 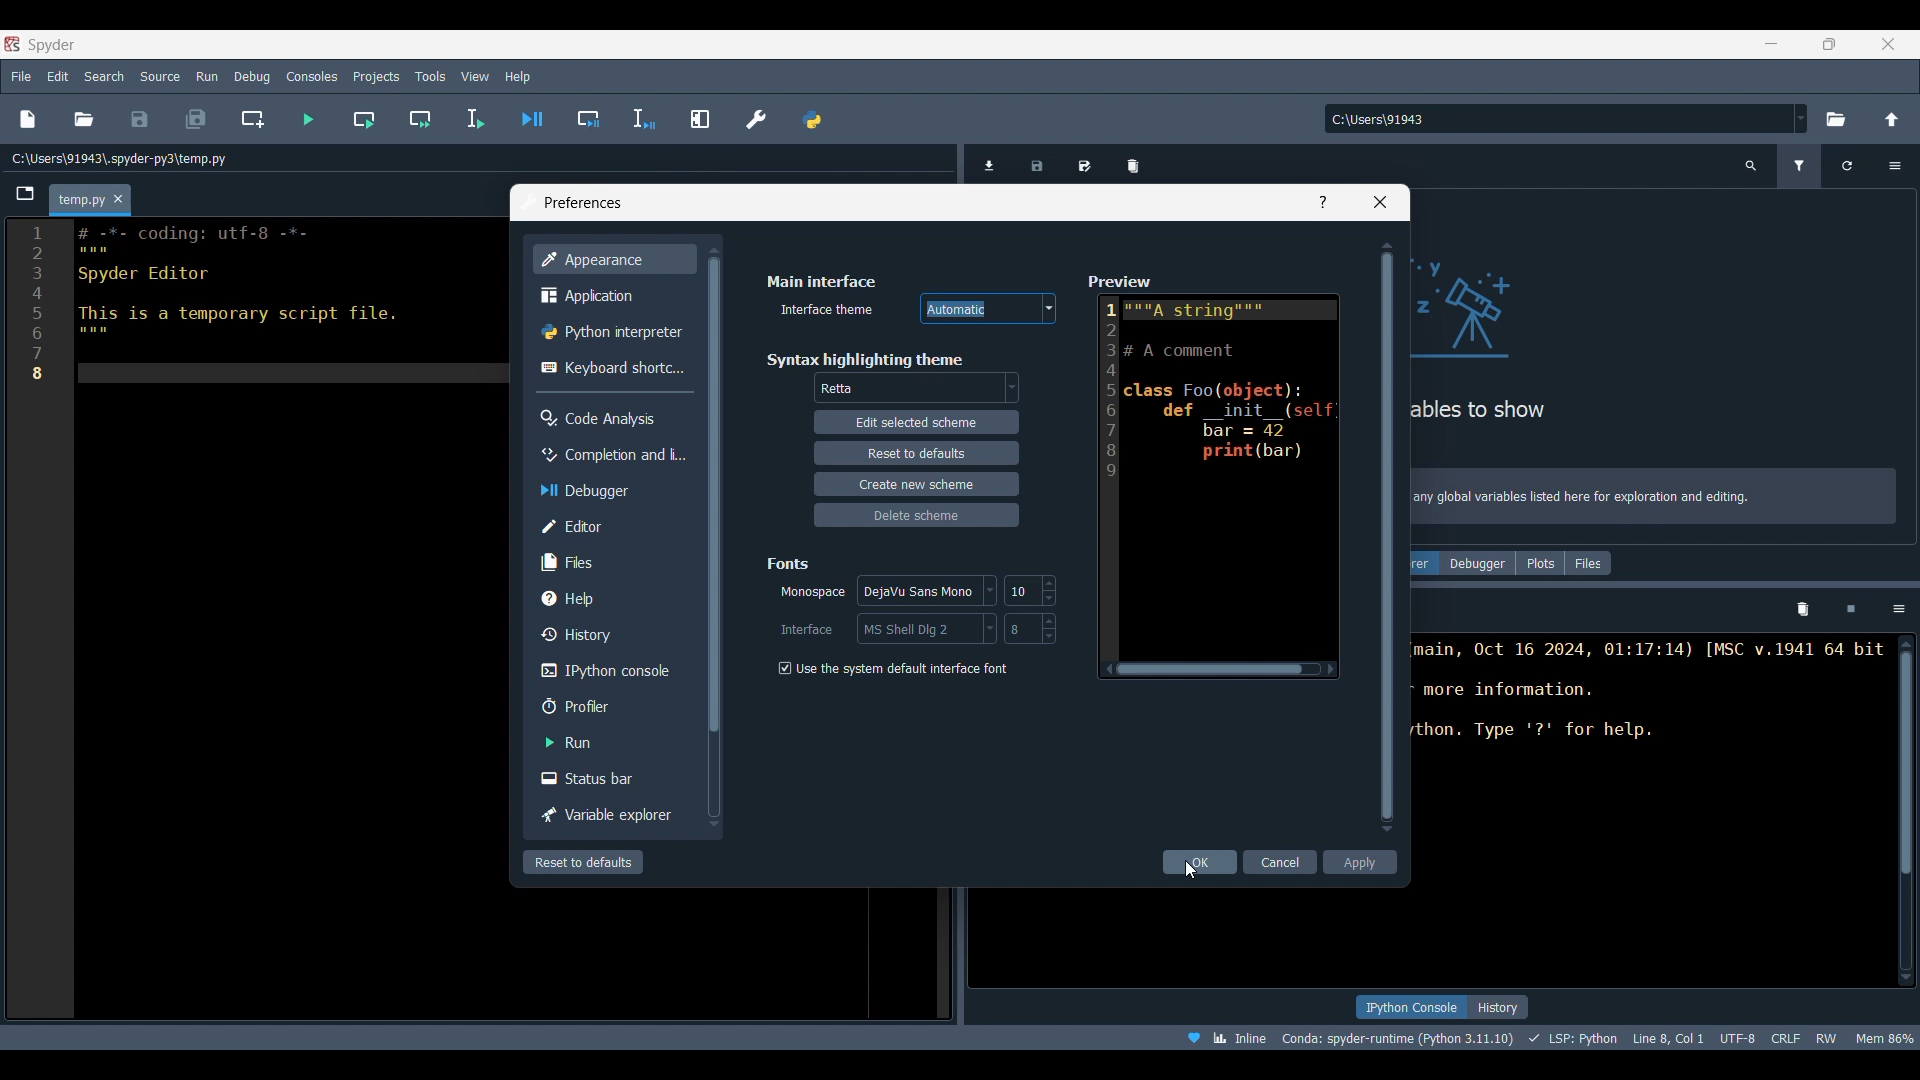 What do you see at coordinates (1380, 202) in the screenshot?
I see `Close` at bounding box center [1380, 202].